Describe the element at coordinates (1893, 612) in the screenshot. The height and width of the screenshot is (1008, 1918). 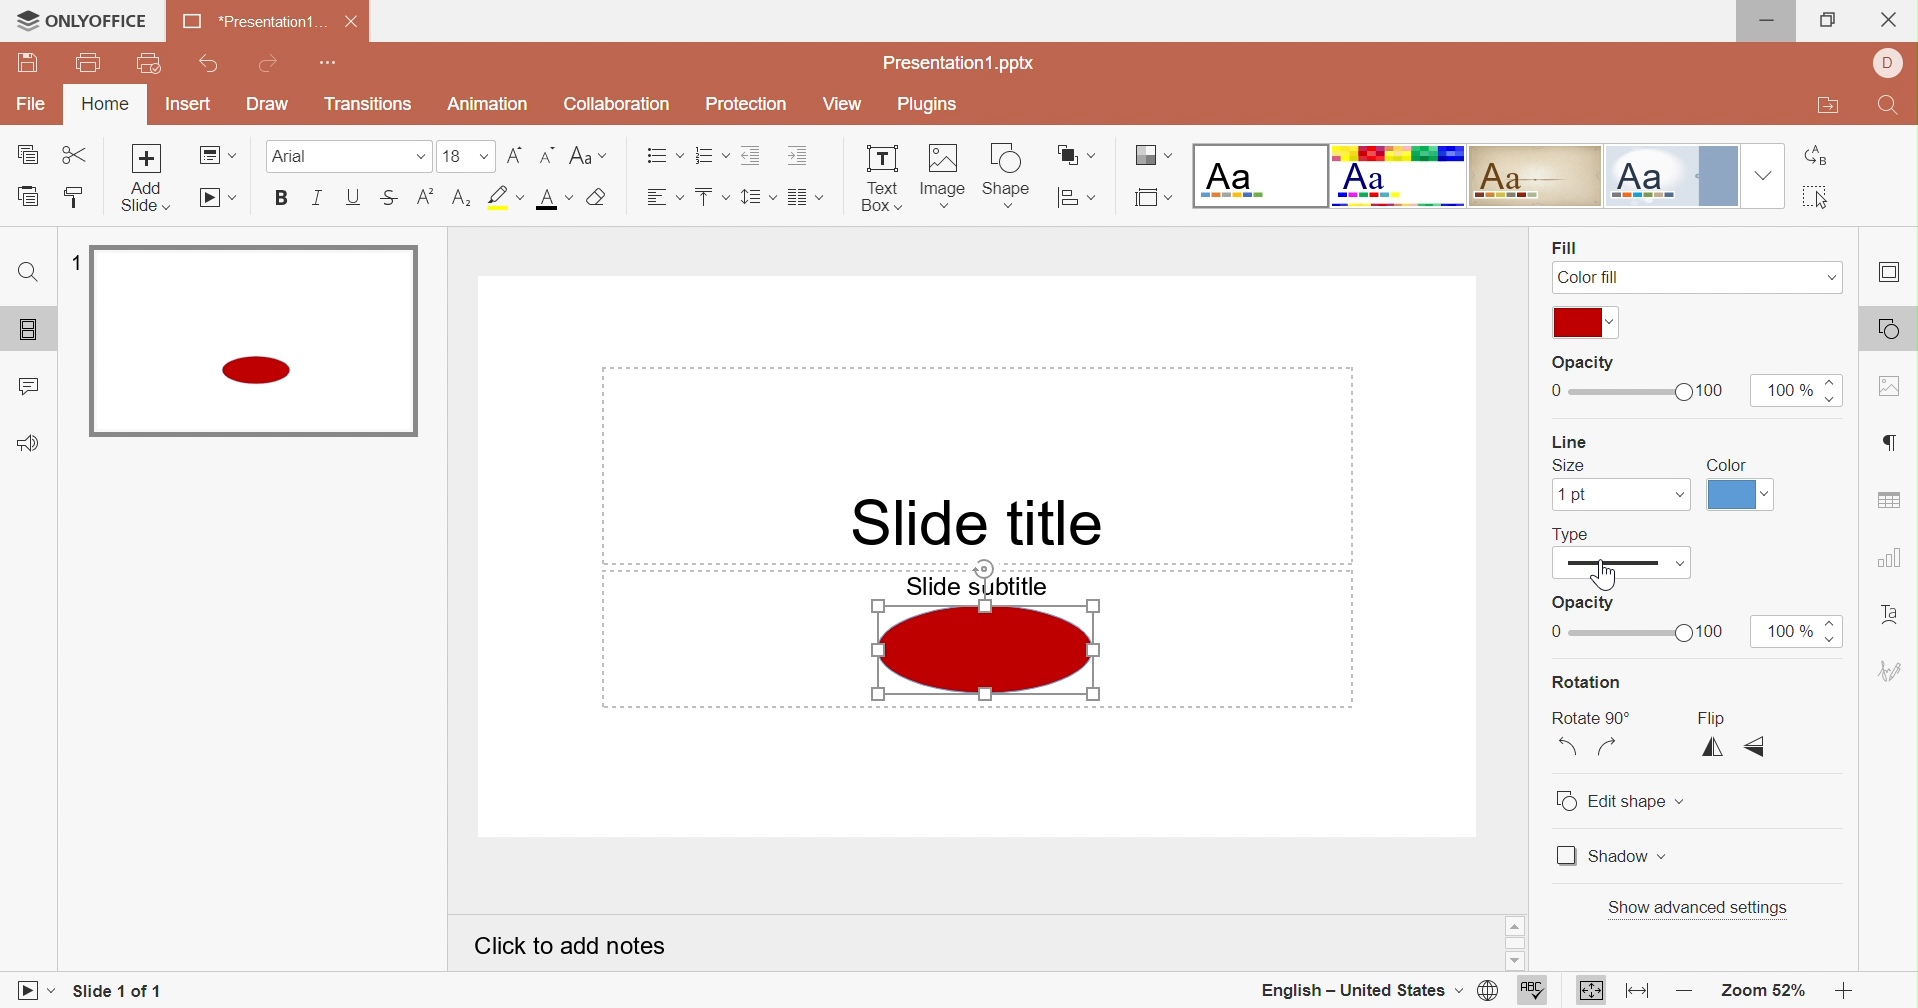
I see `Text art settings` at that location.